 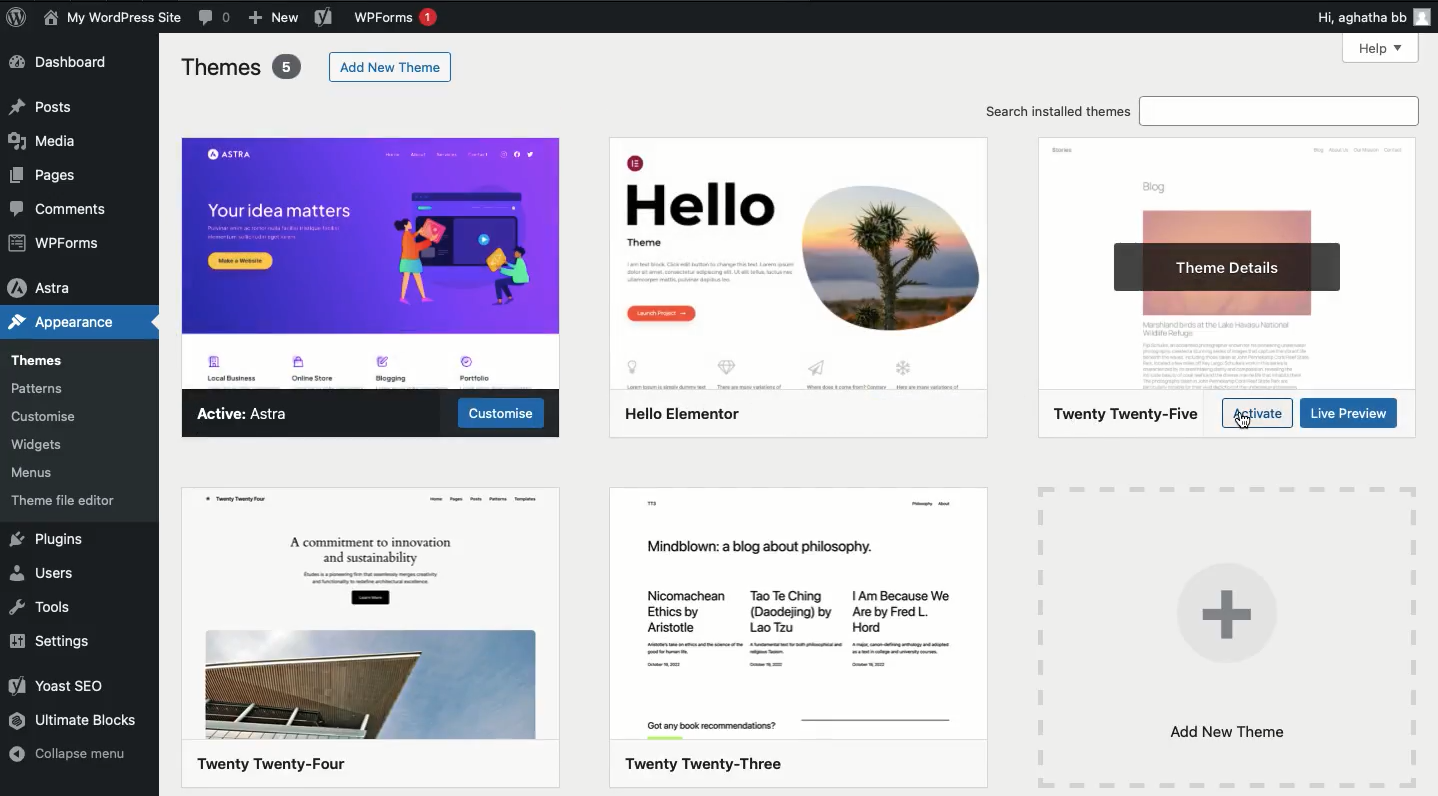 I want to click on Settings, so click(x=52, y=640).